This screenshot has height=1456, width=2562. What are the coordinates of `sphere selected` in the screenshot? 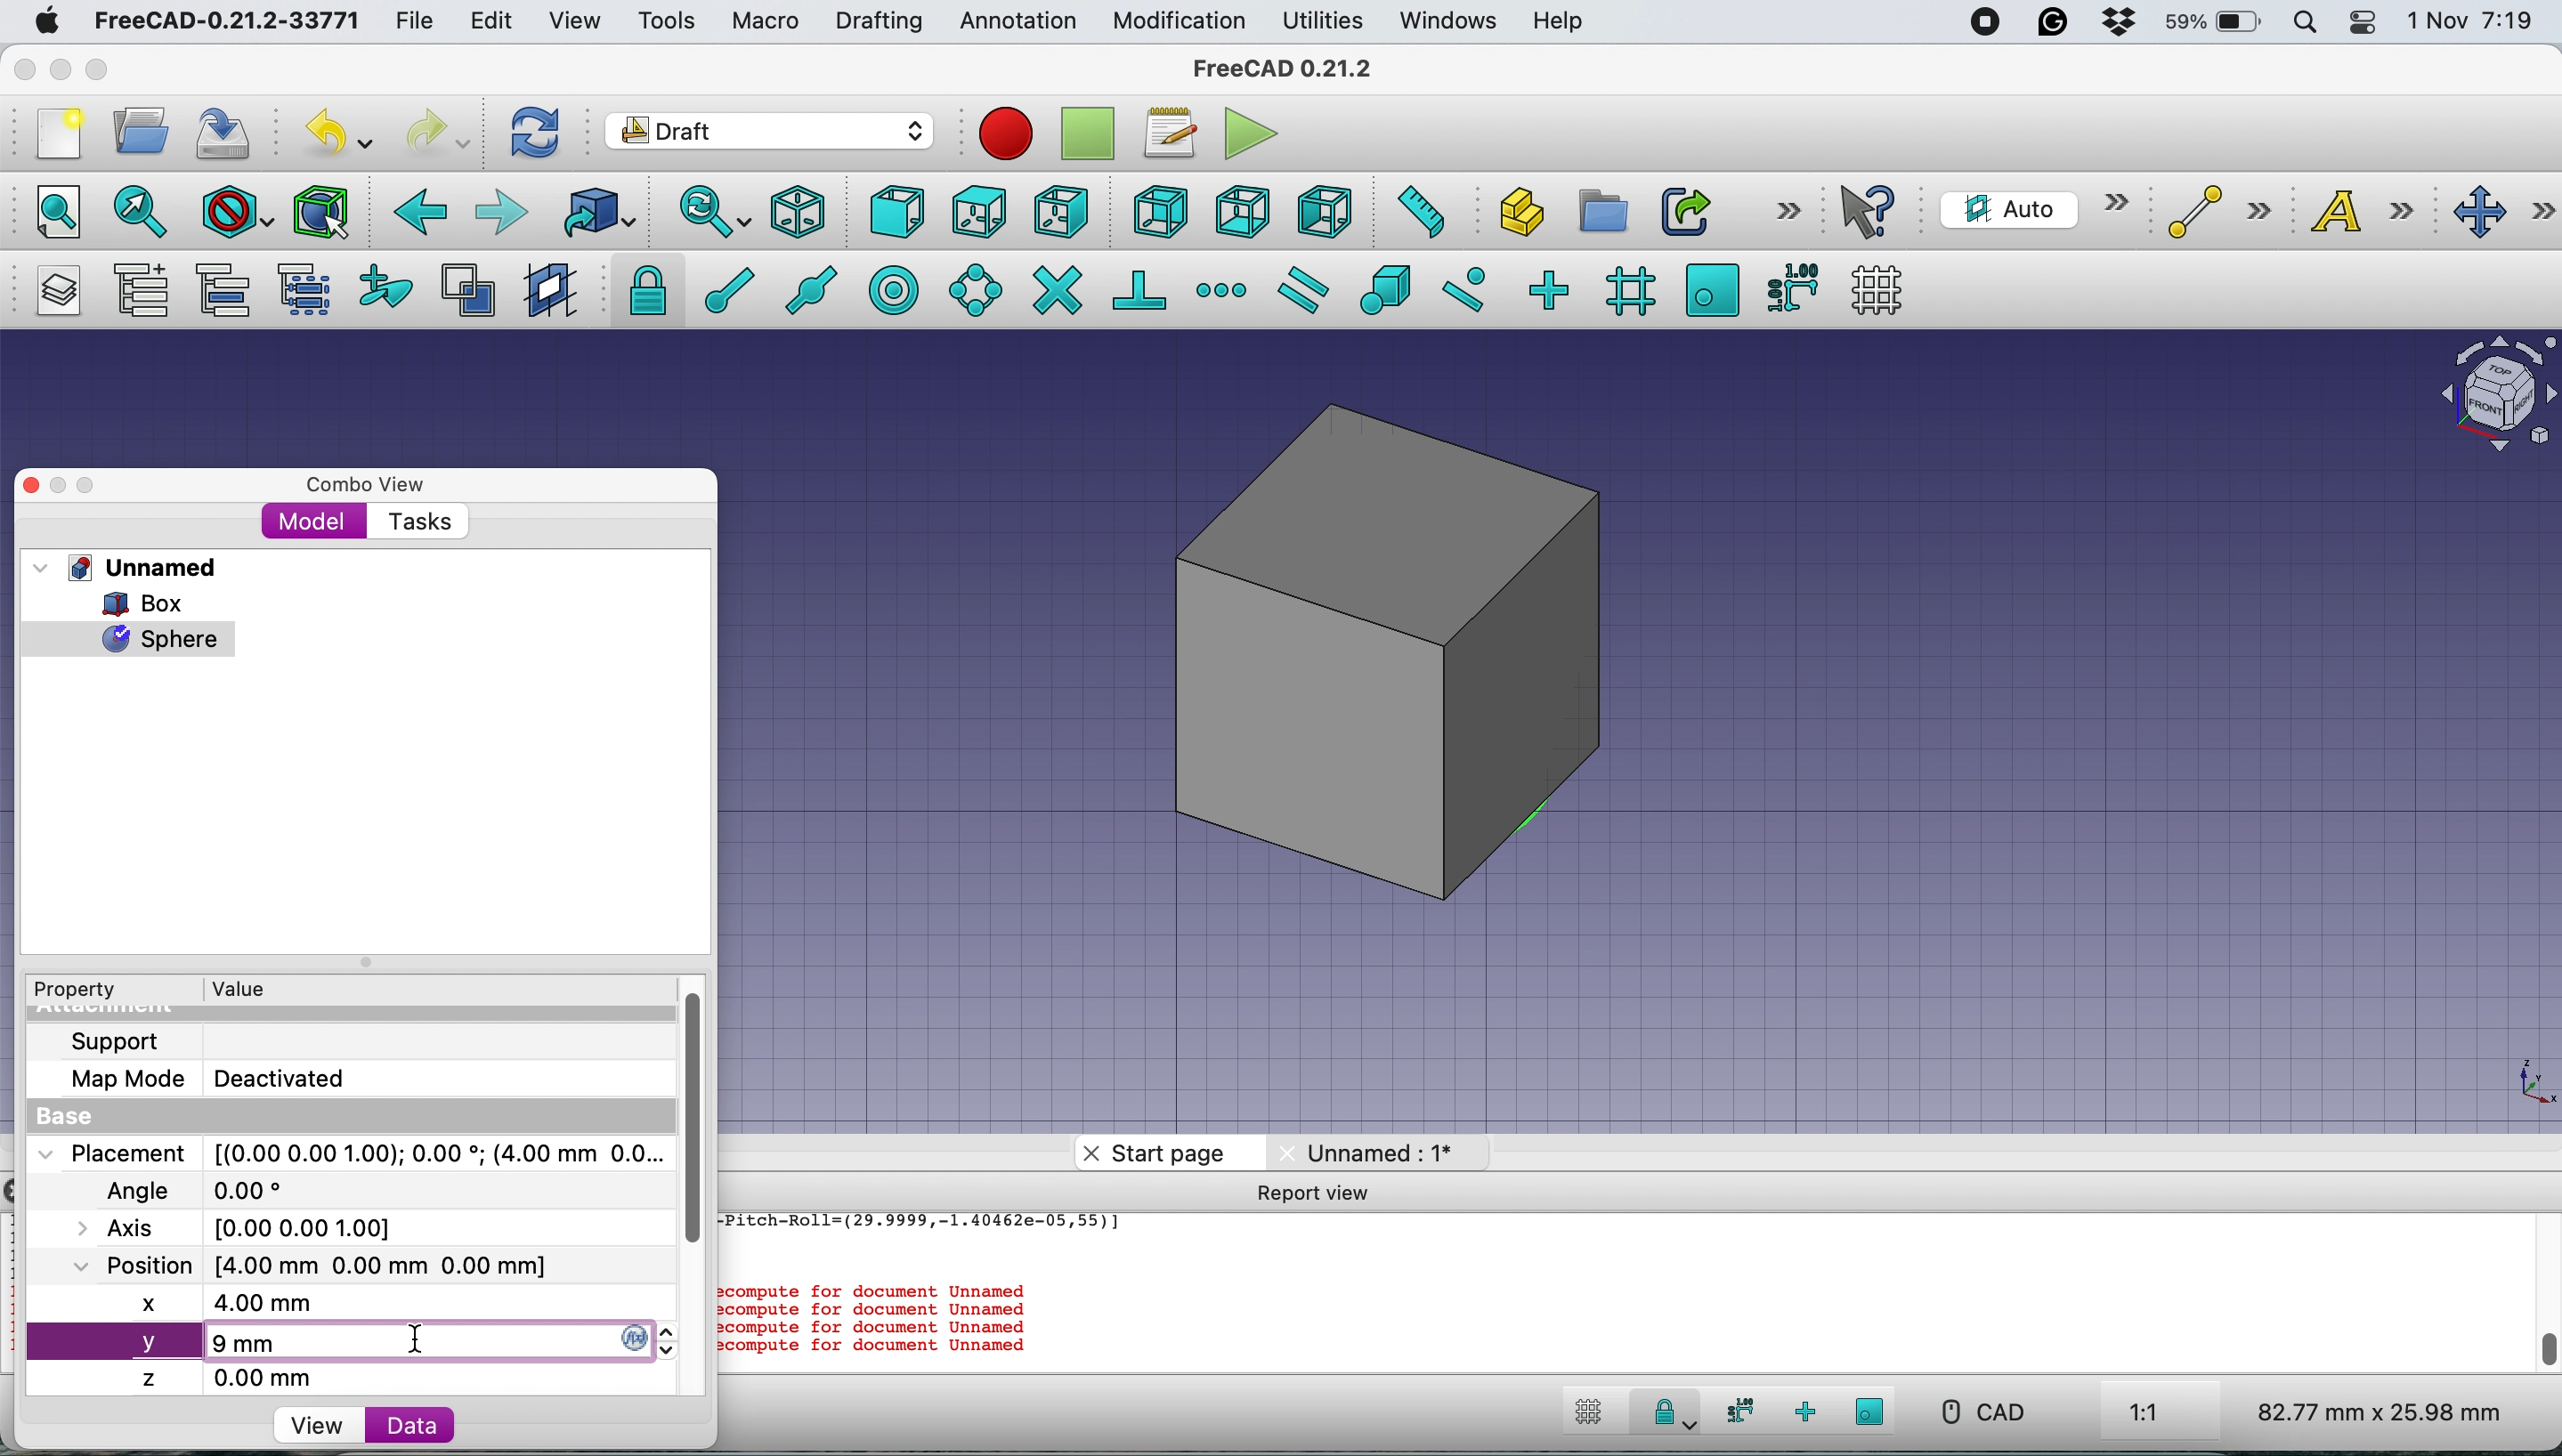 It's located at (129, 634).